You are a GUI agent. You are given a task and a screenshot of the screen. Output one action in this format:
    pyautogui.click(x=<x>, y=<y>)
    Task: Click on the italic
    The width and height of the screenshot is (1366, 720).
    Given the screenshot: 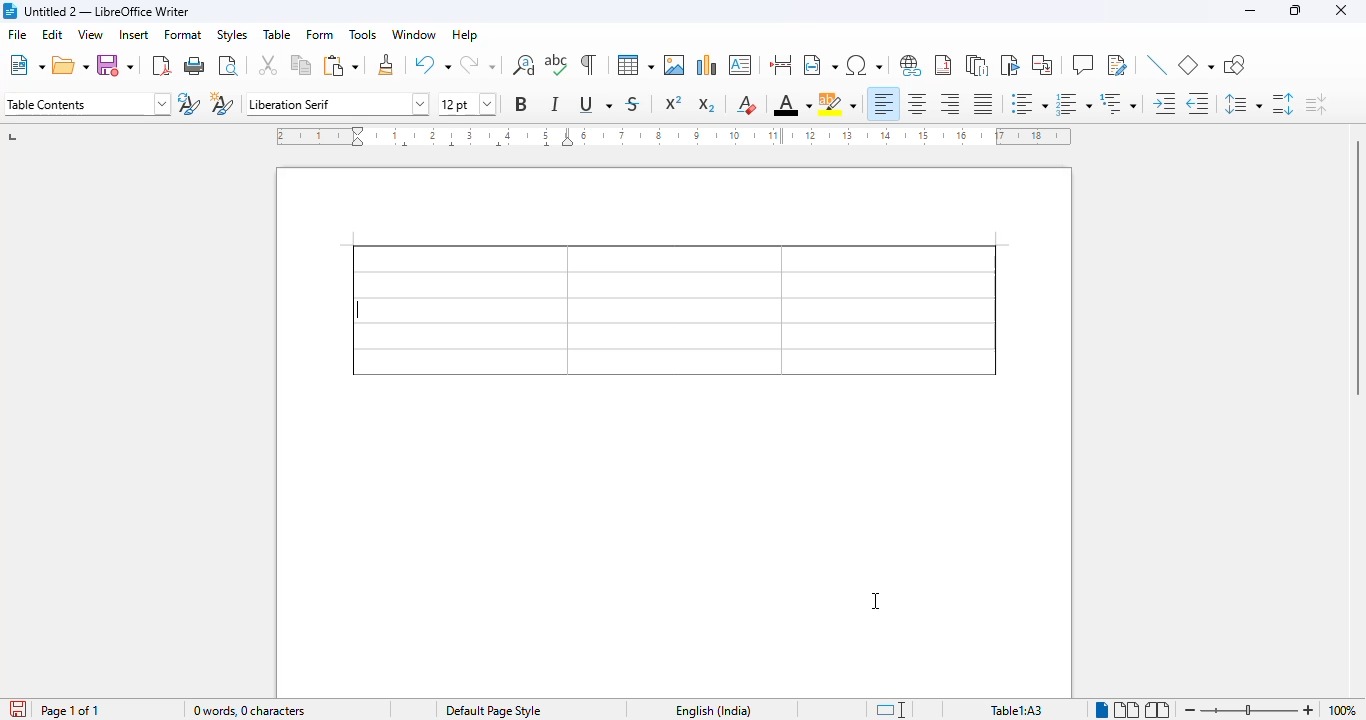 What is the action you would take?
    pyautogui.click(x=557, y=104)
    